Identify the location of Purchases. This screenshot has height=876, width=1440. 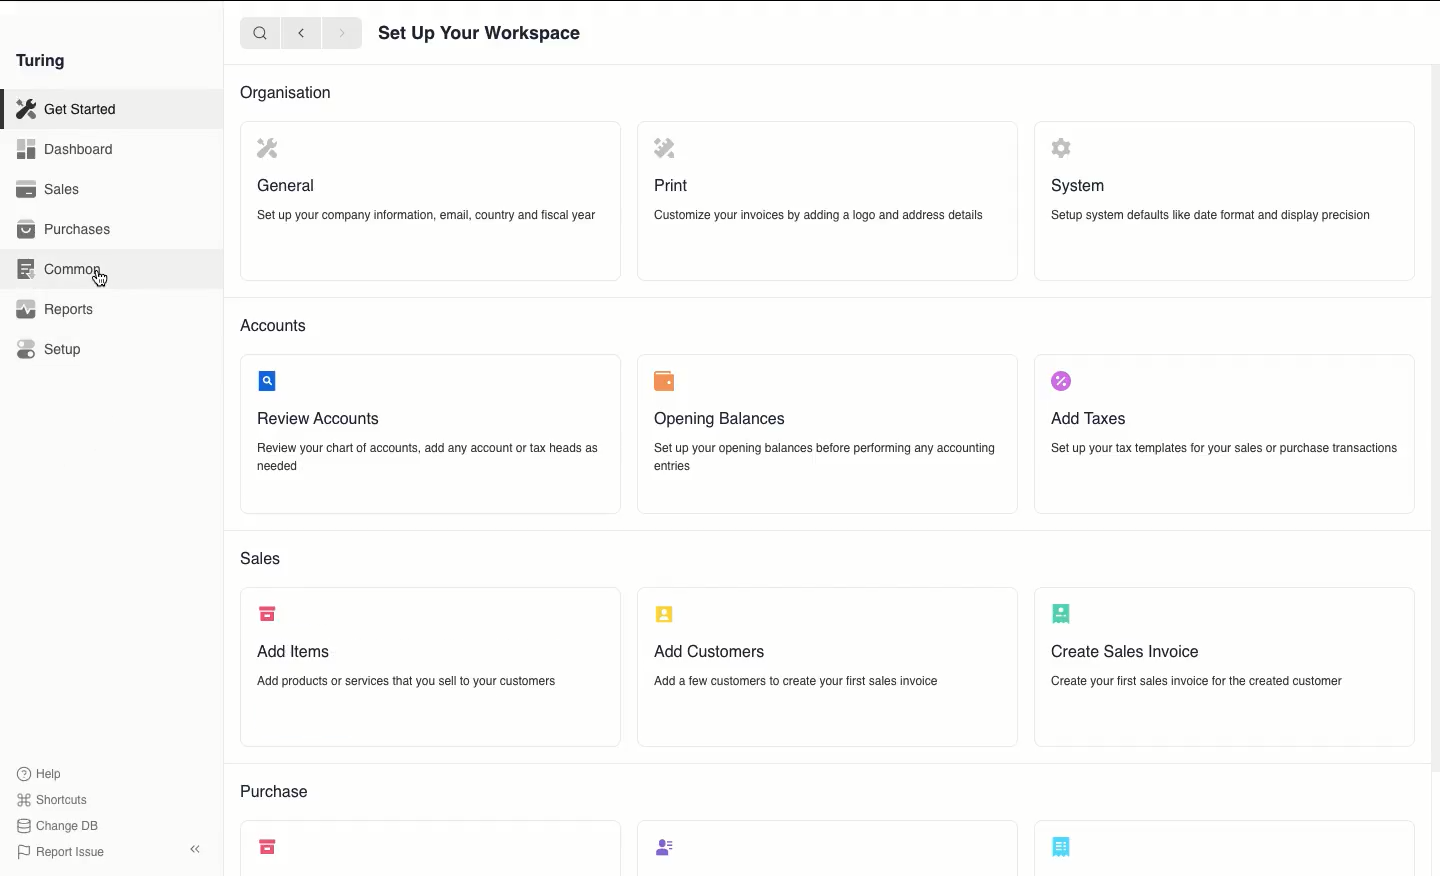
(65, 231).